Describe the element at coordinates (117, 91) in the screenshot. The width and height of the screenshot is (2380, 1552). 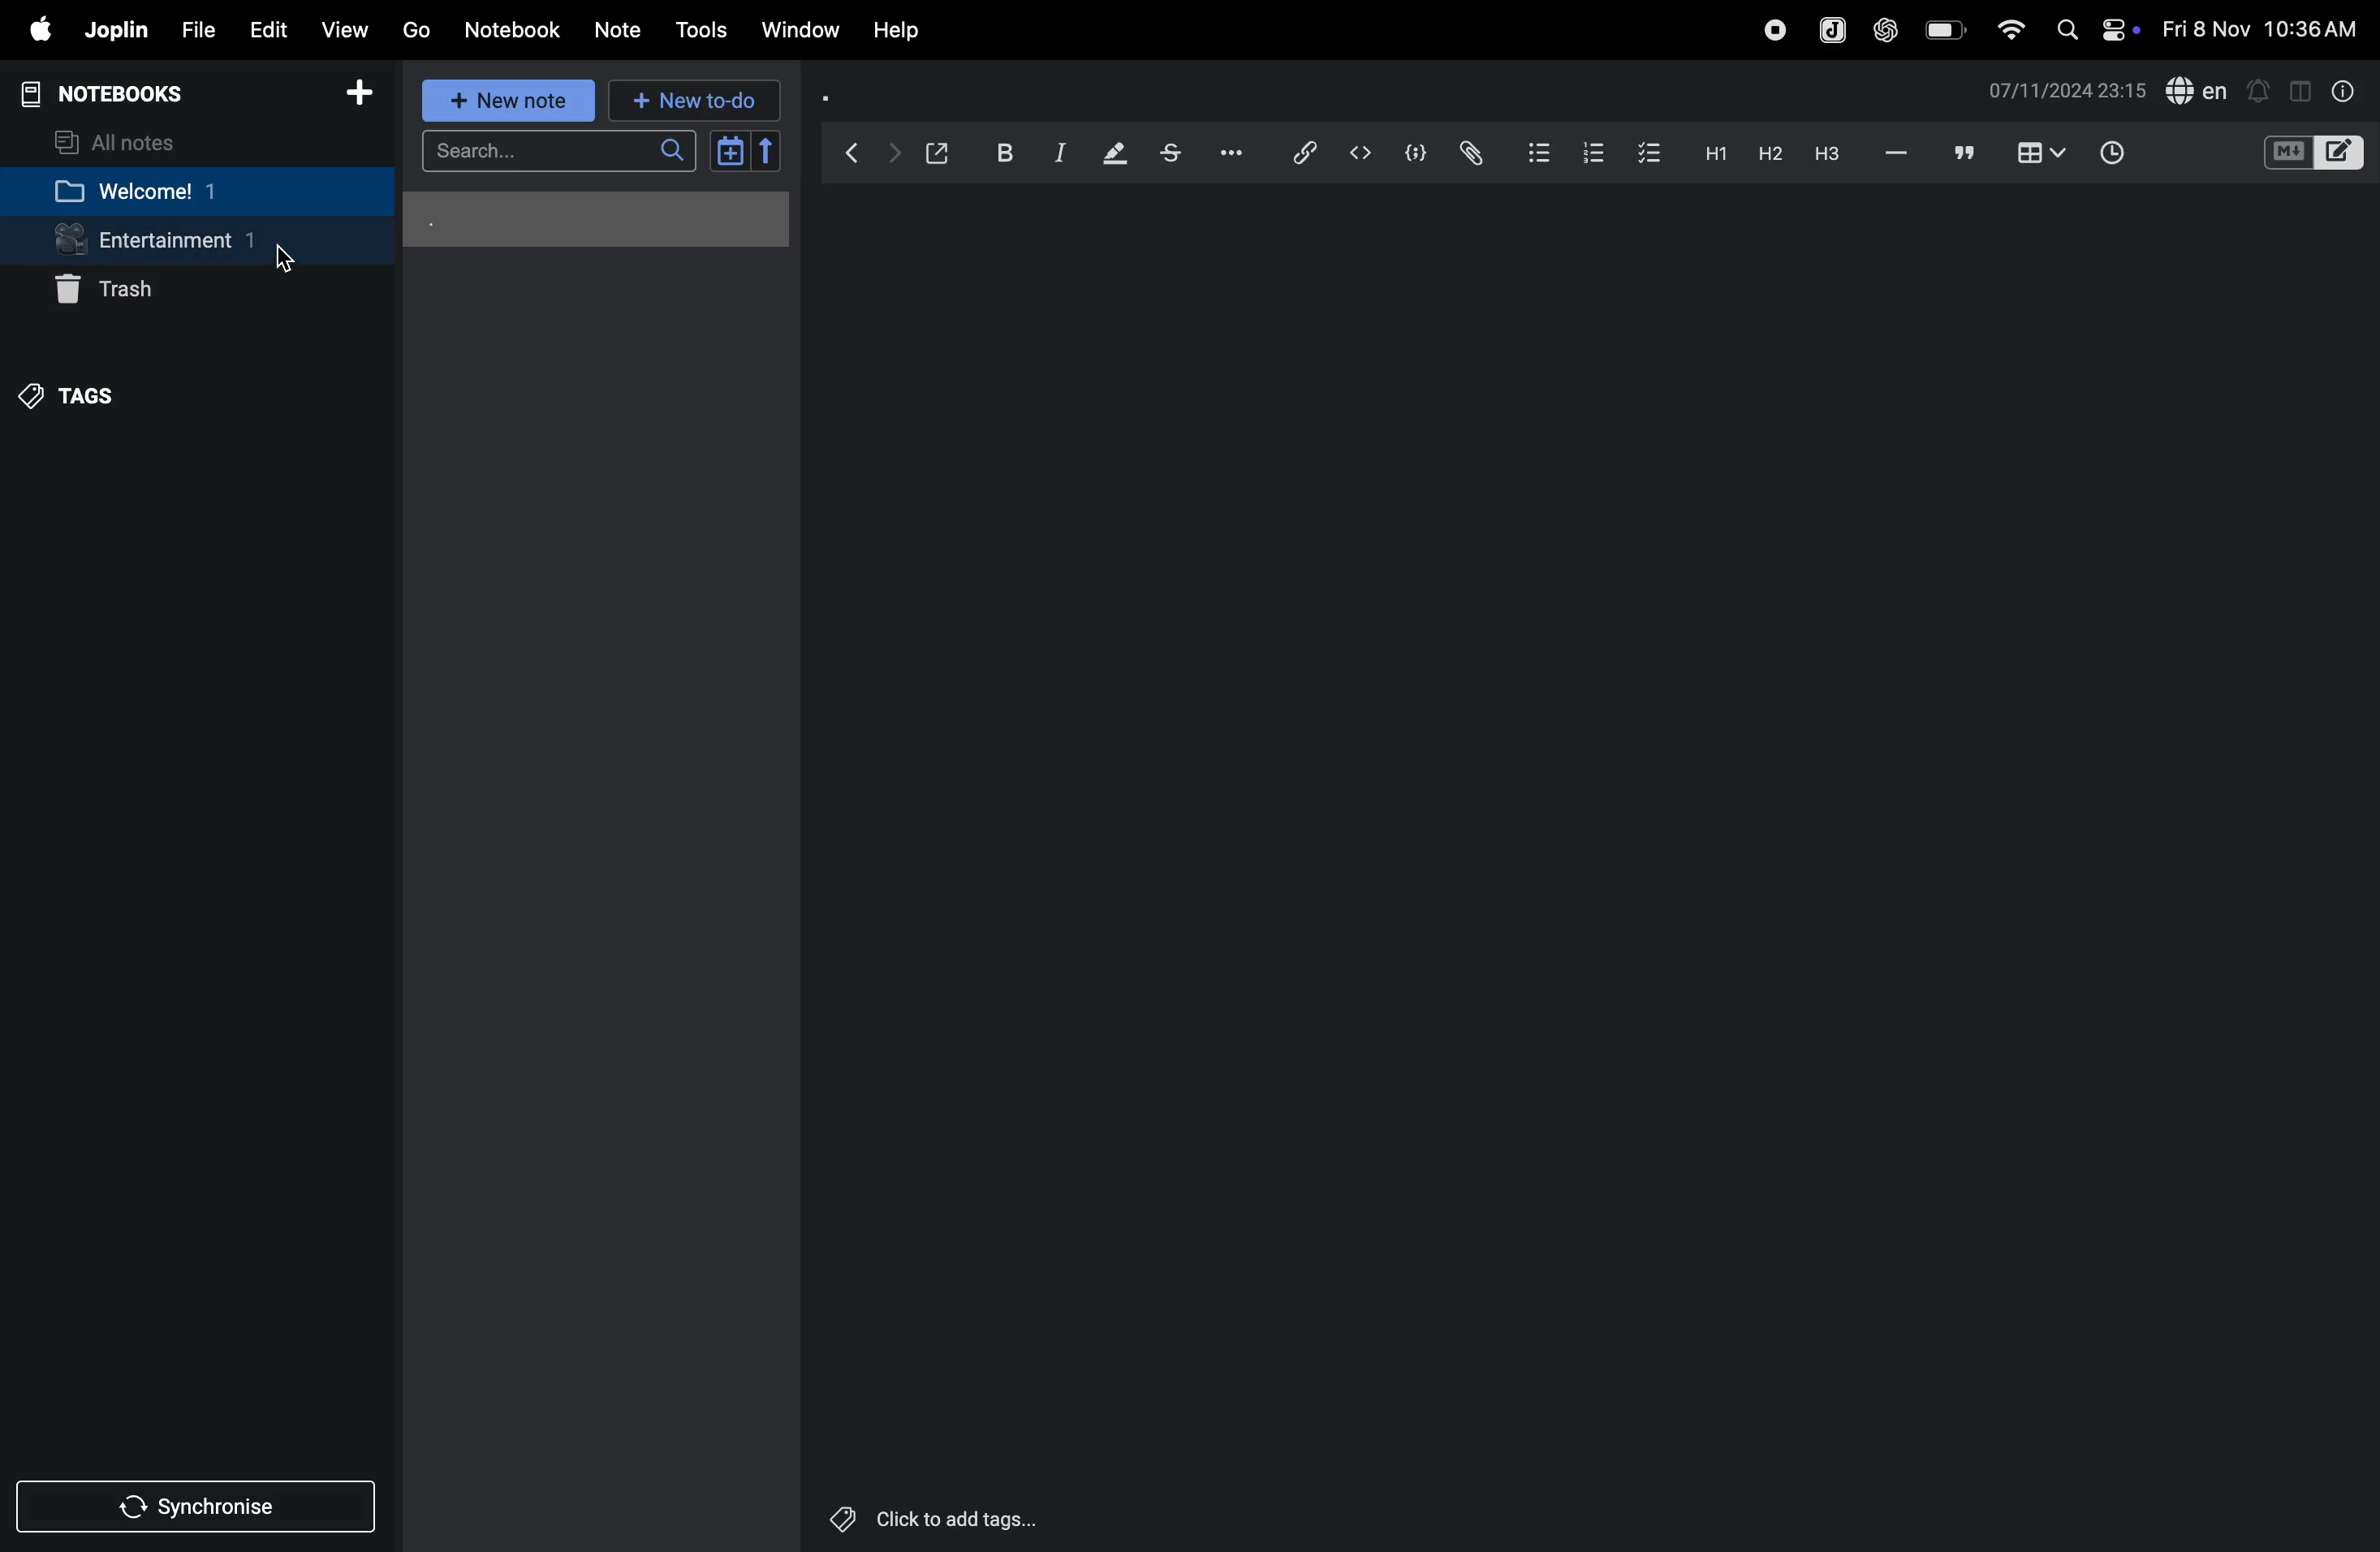
I see `notebooks` at that location.